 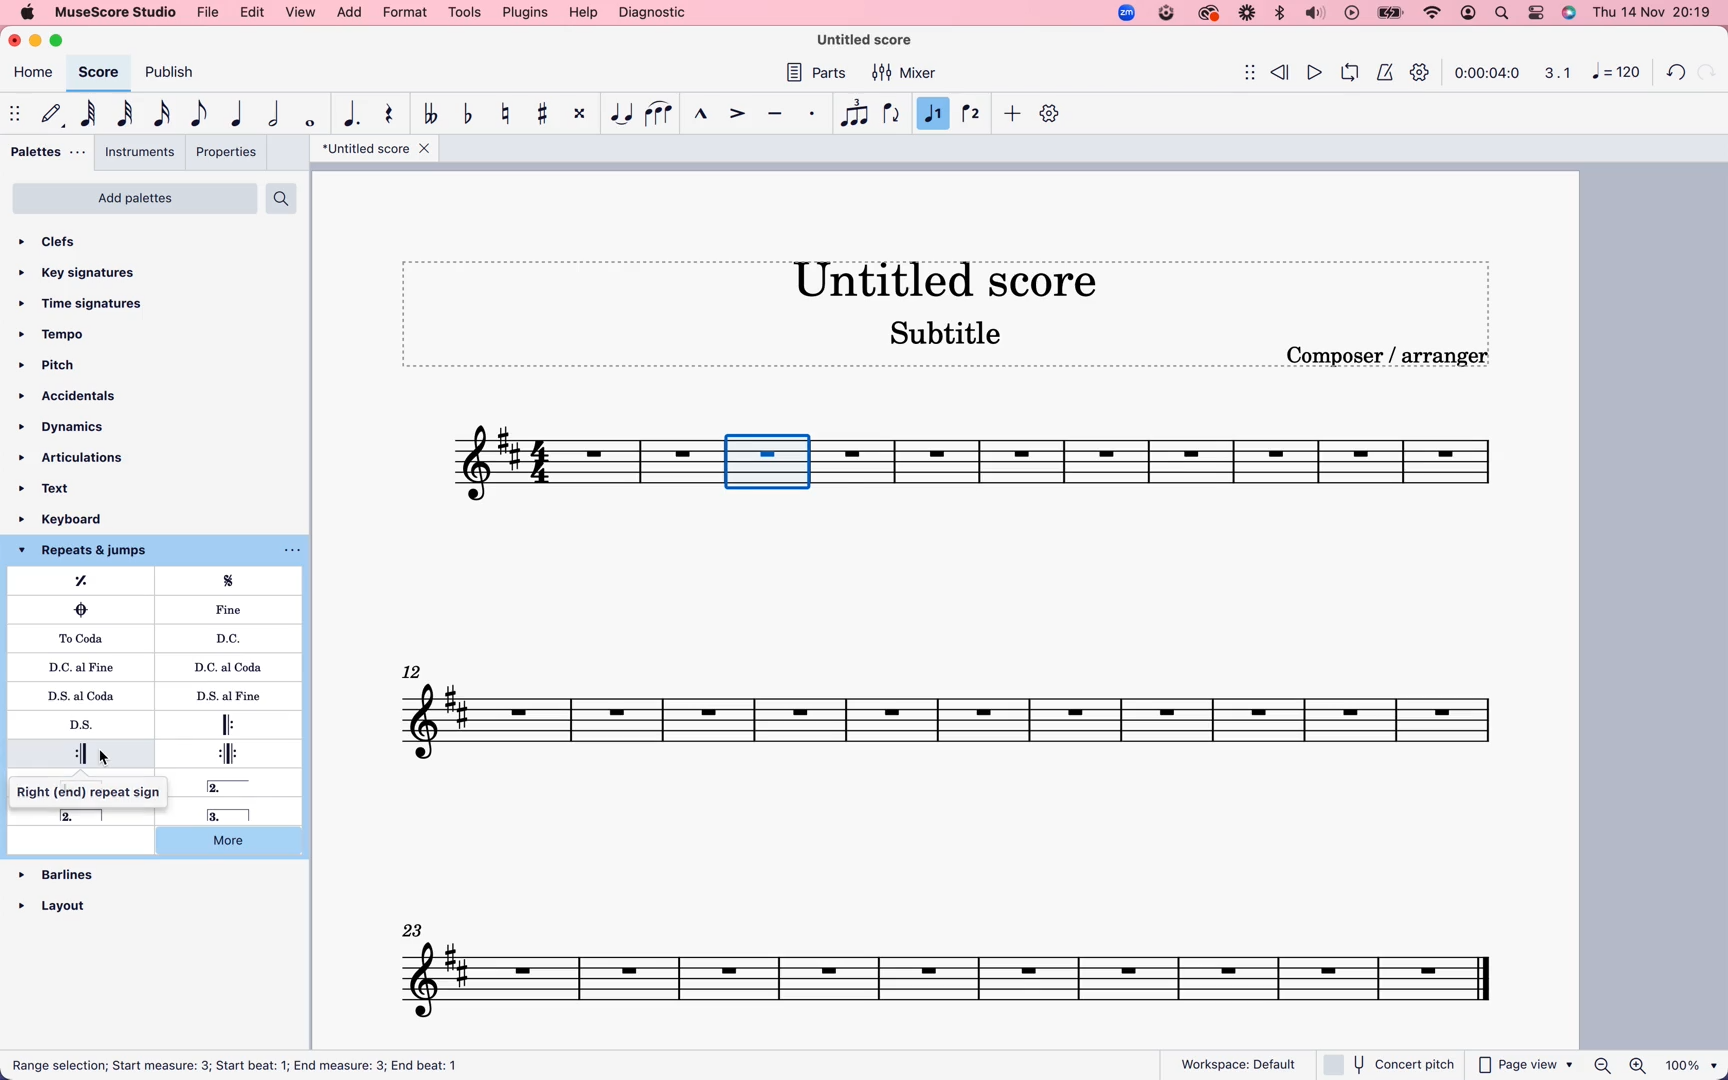 I want to click on score name, so click(x=874, y=40).